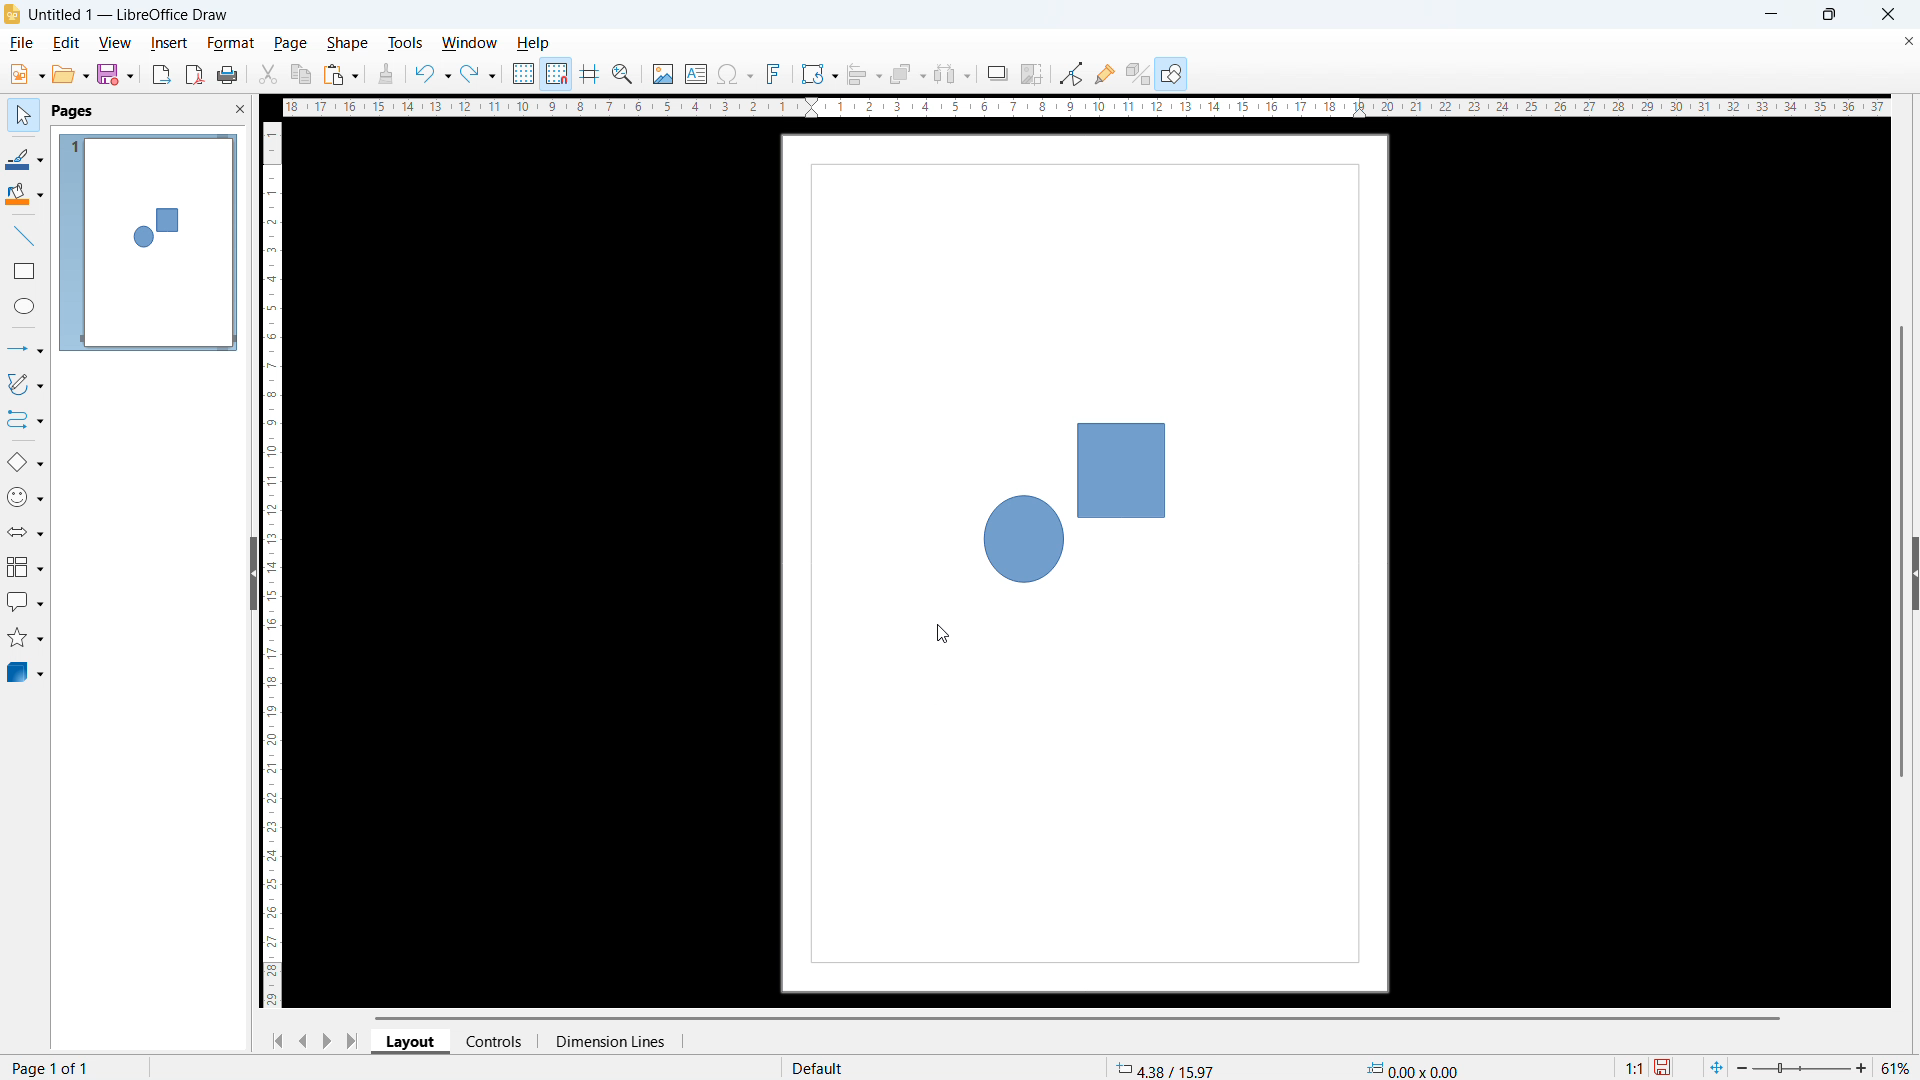  What do you see at coordinates (24, 602) in the screenshot?
I see `callout shapes` at bounding box center [24, 602].